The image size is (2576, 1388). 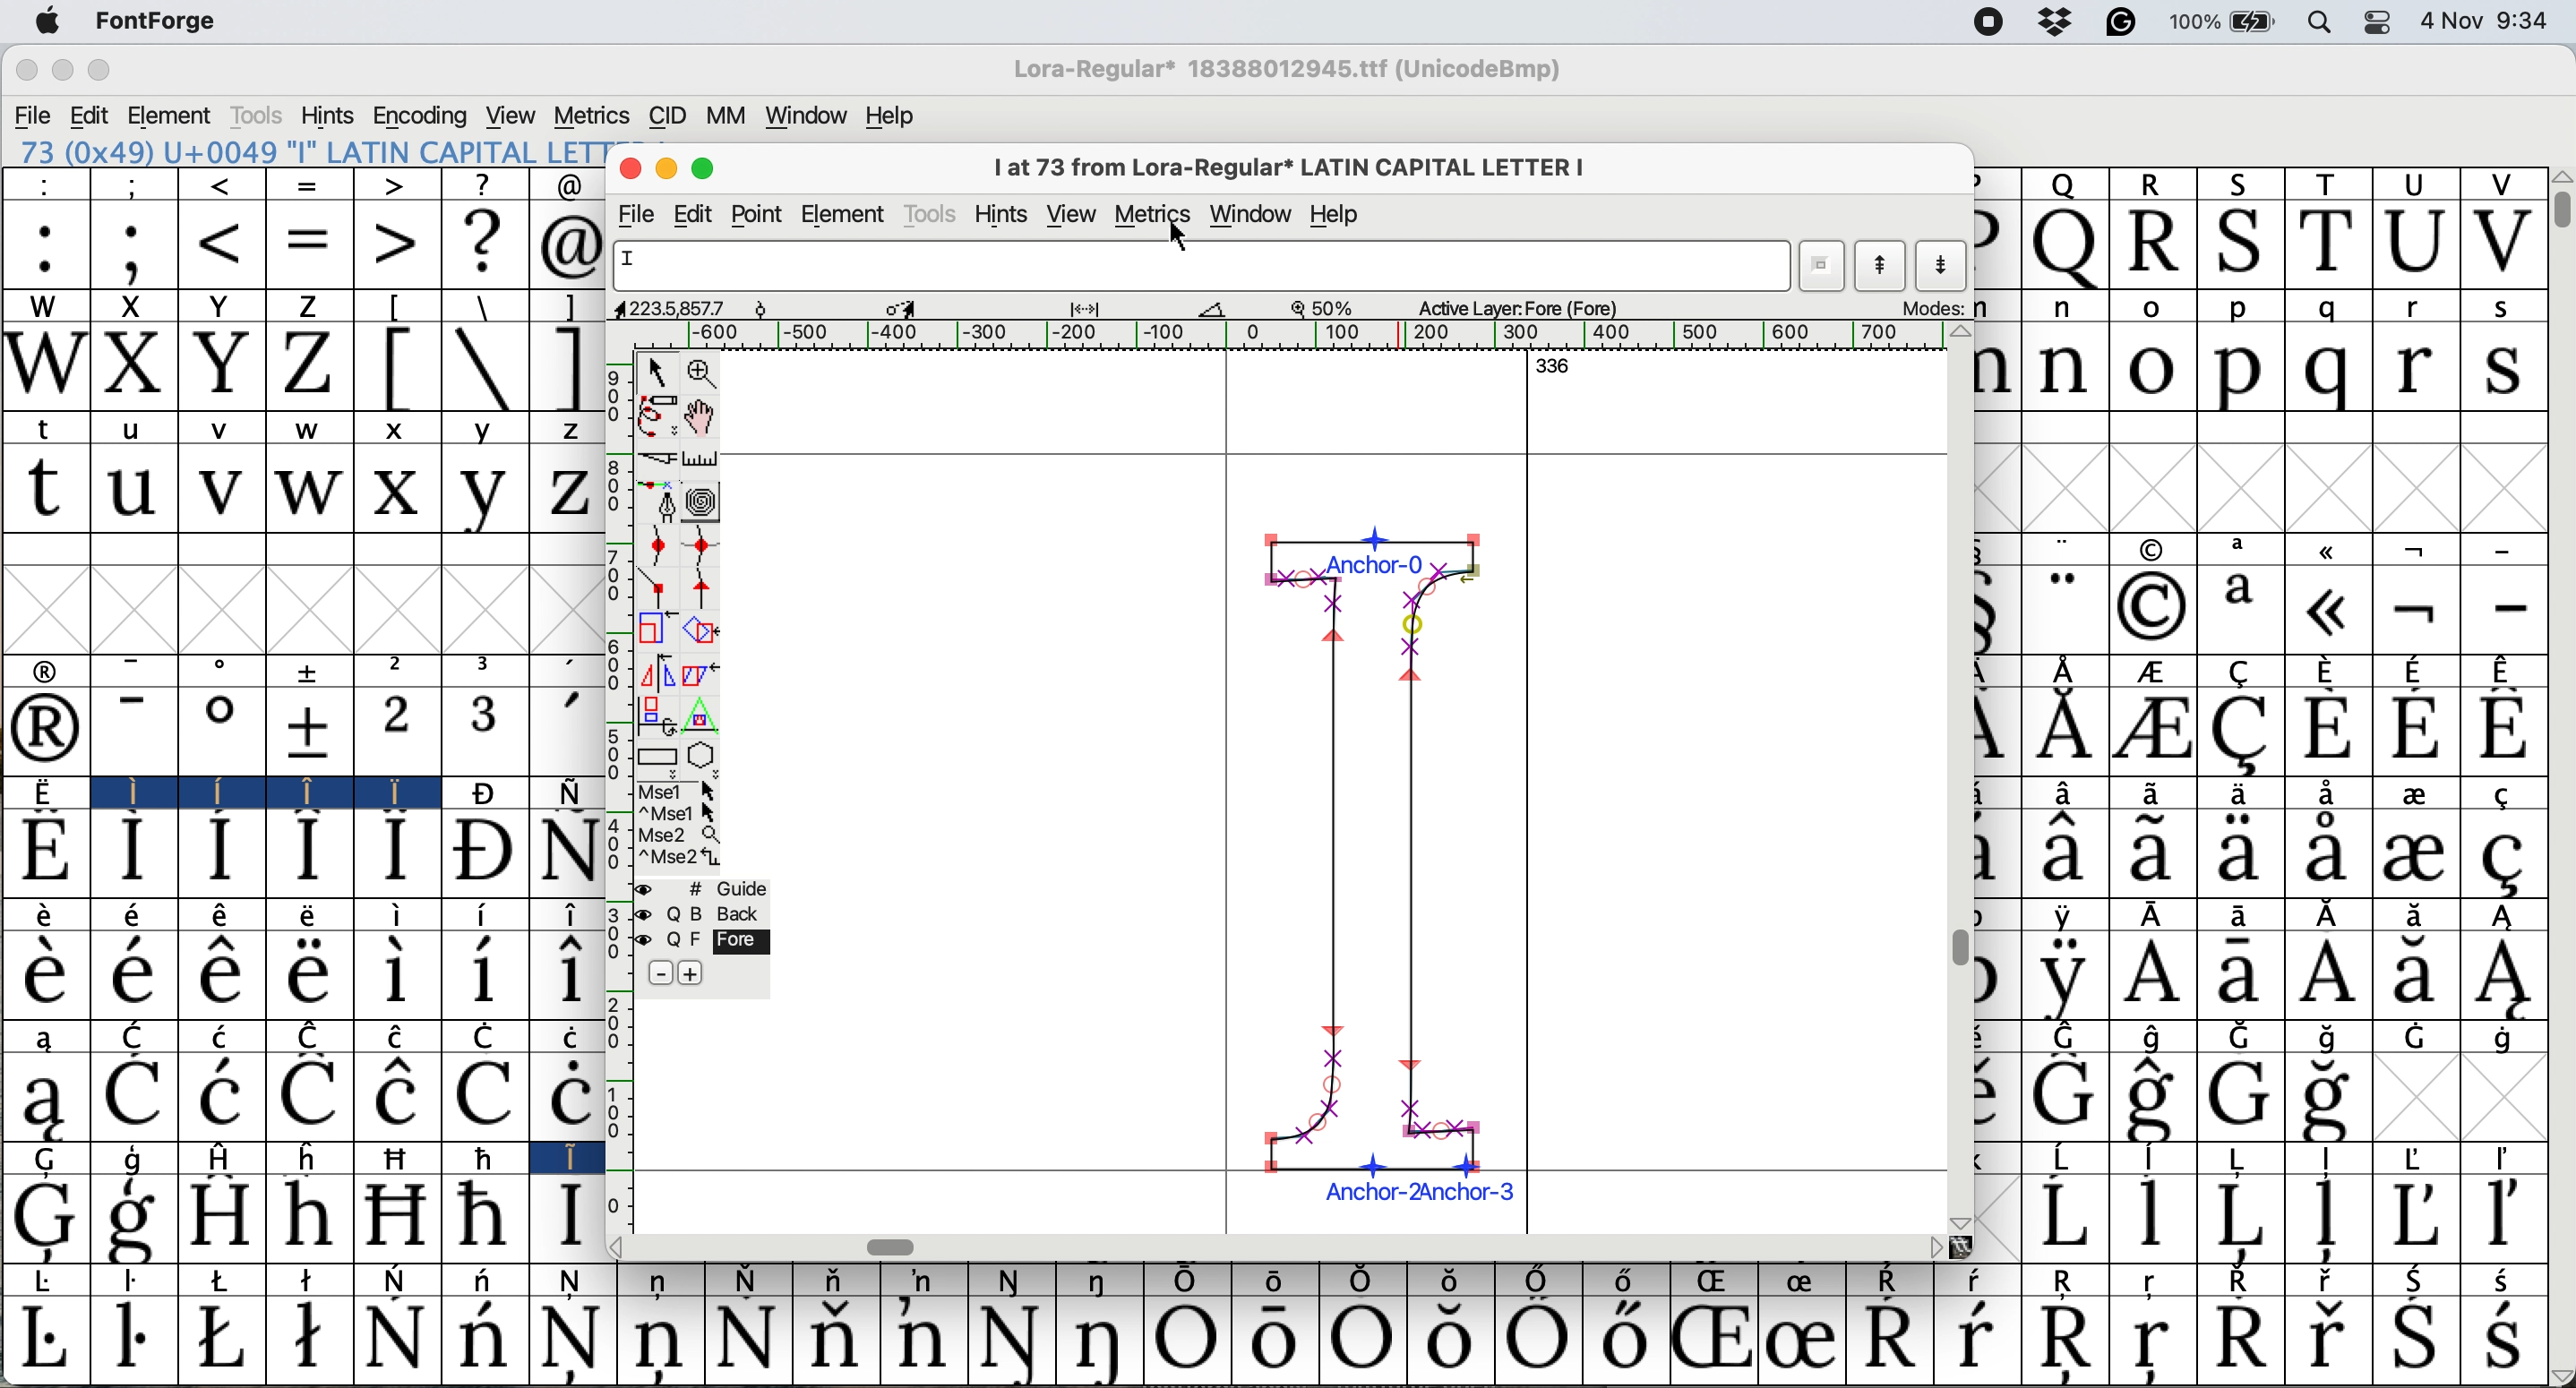 What do you see at coordinates (219, 1095) in the screenshot?
I see `Symbol` at bounding box center [219, 1095].